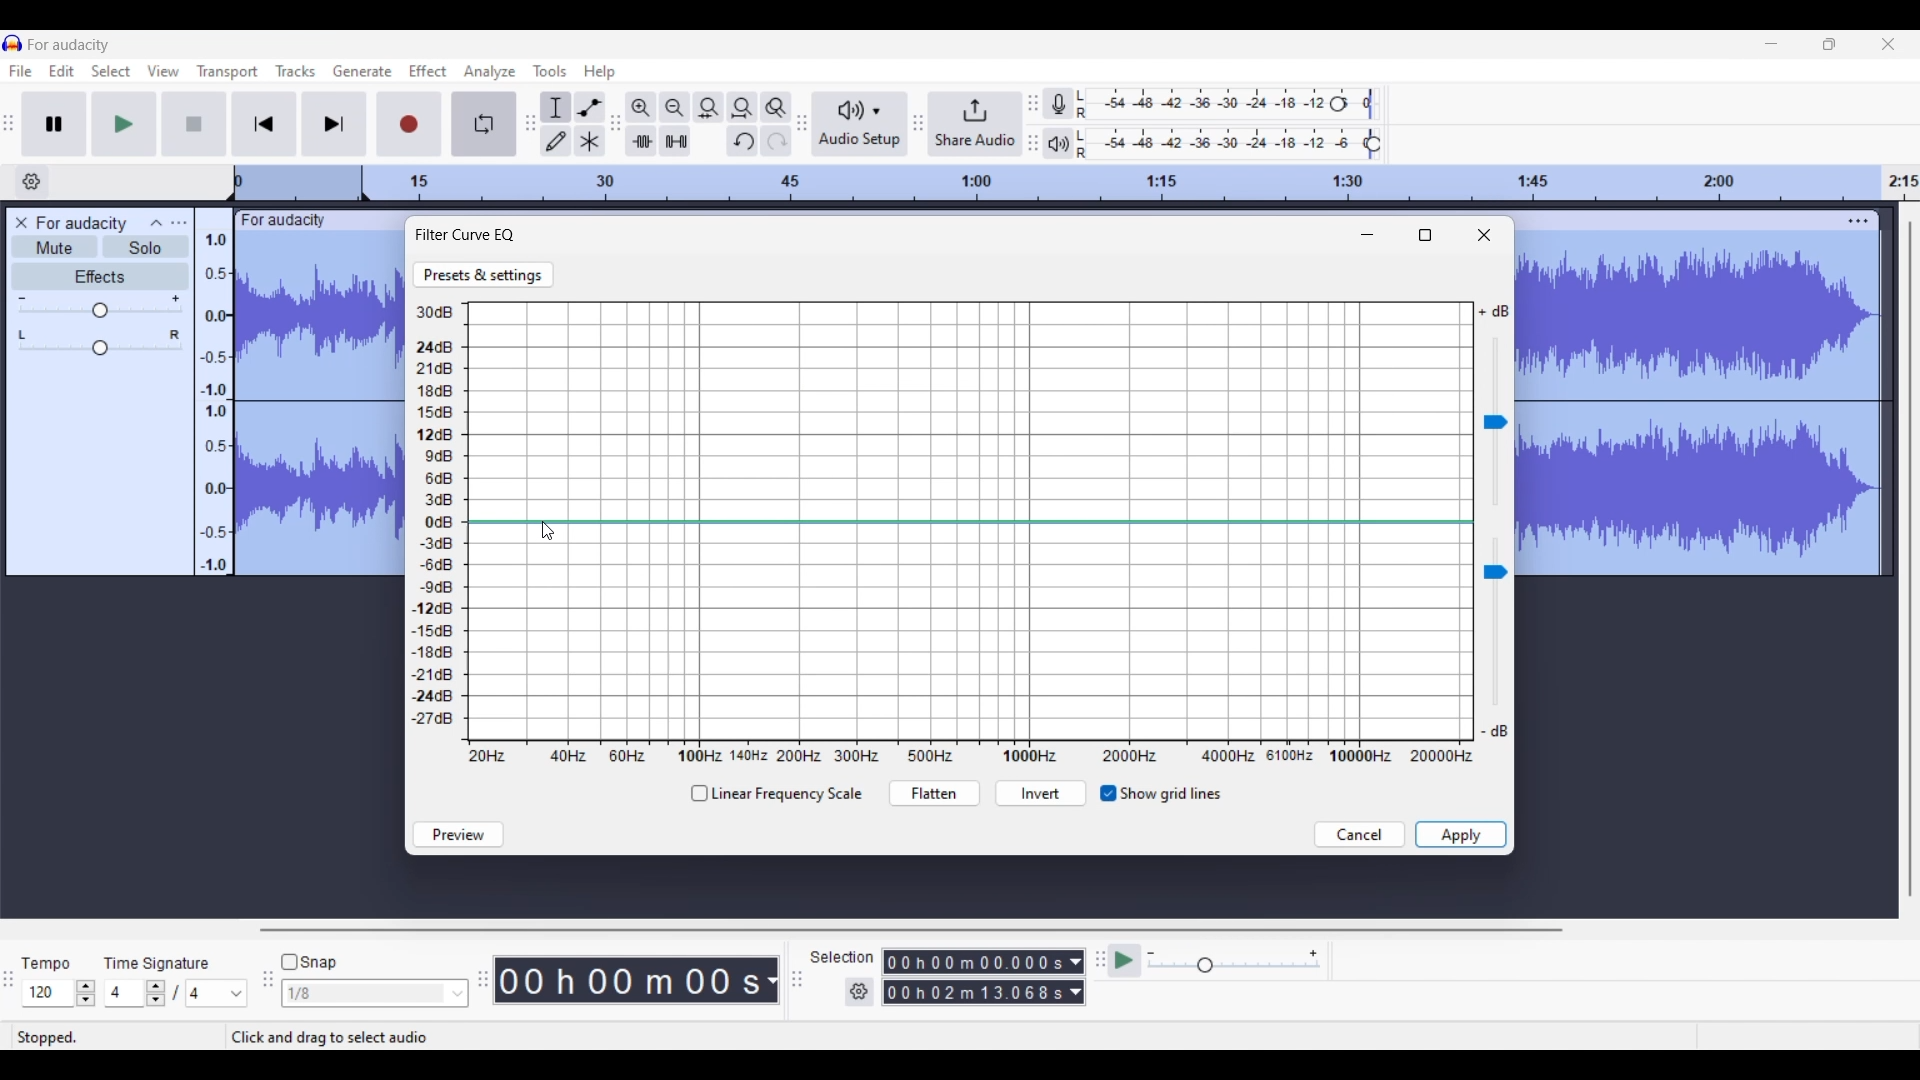 This screenshot has width=1920, height=1080. Describe the element at coordinates (630, 981) in the screenshot. I see `Duration of recorded audio` at that location.